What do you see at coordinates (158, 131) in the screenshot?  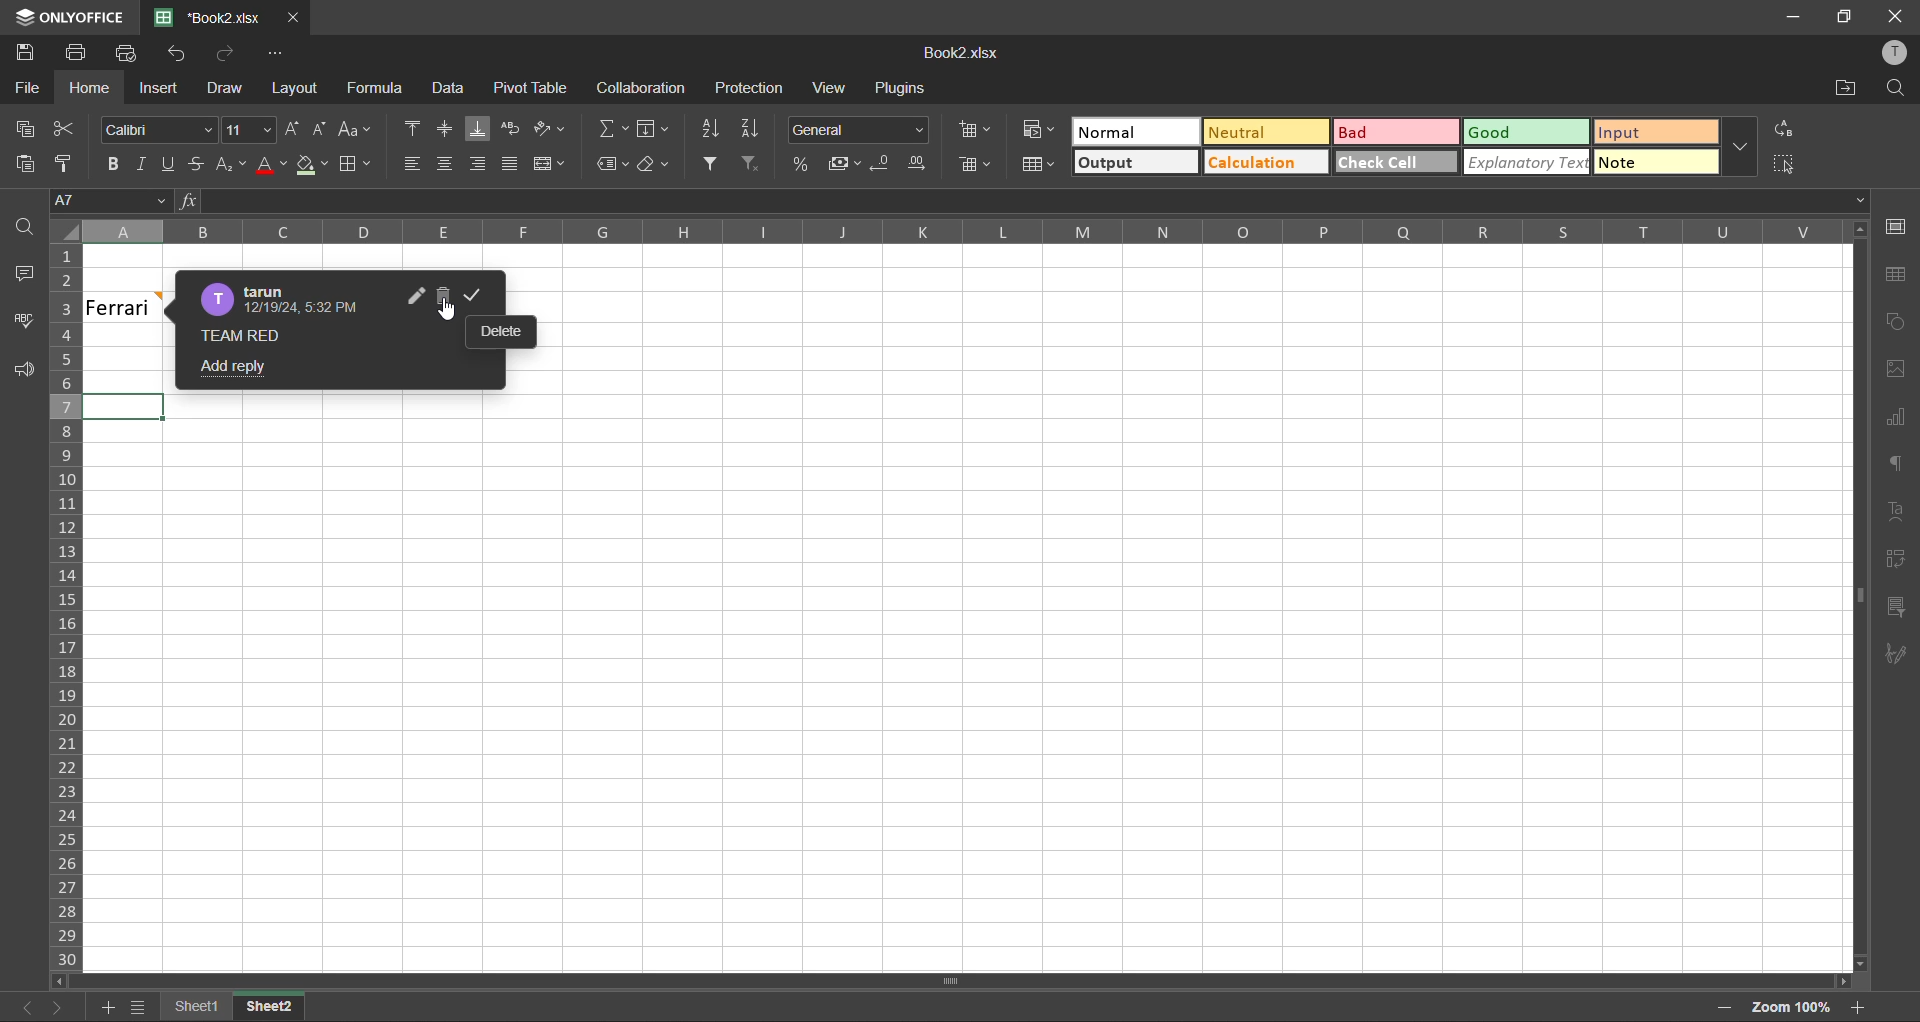 I see `font style` at bounding box center [158, 131].